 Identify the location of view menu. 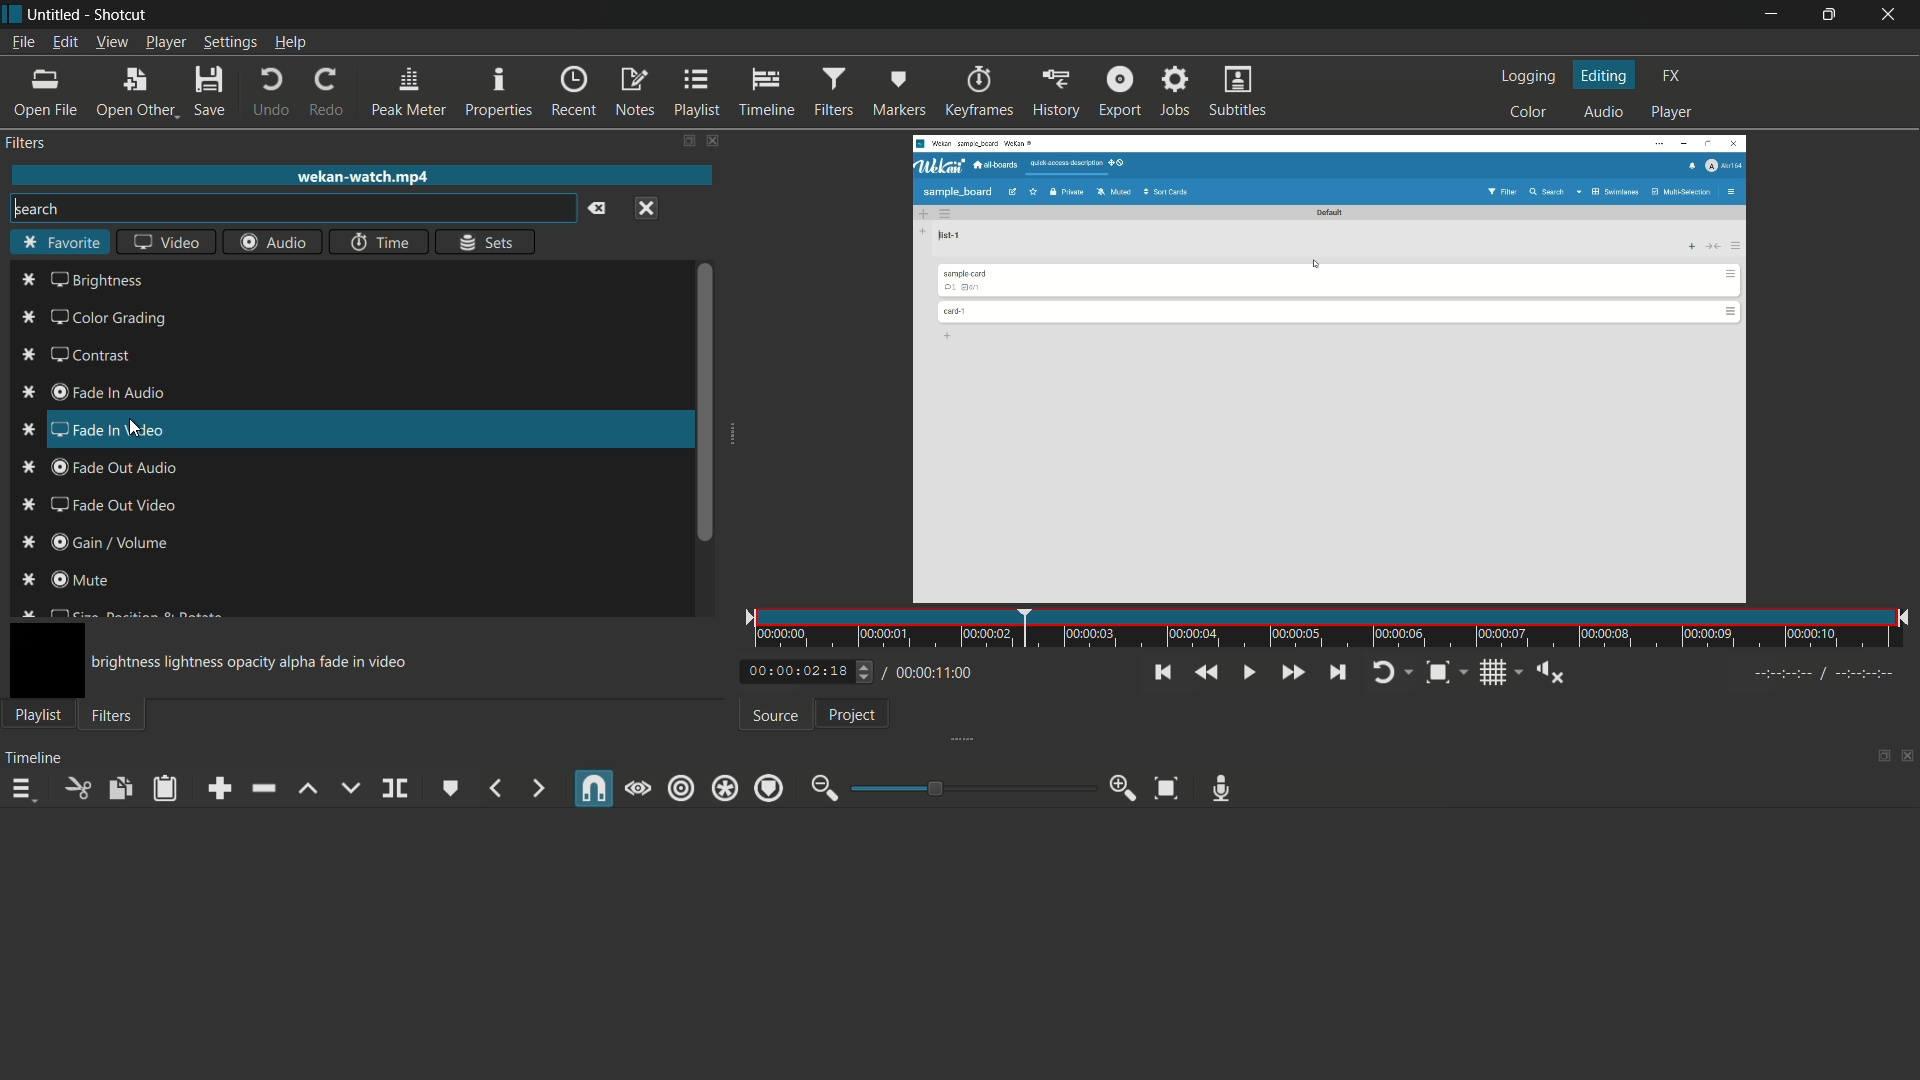
(112, 42).